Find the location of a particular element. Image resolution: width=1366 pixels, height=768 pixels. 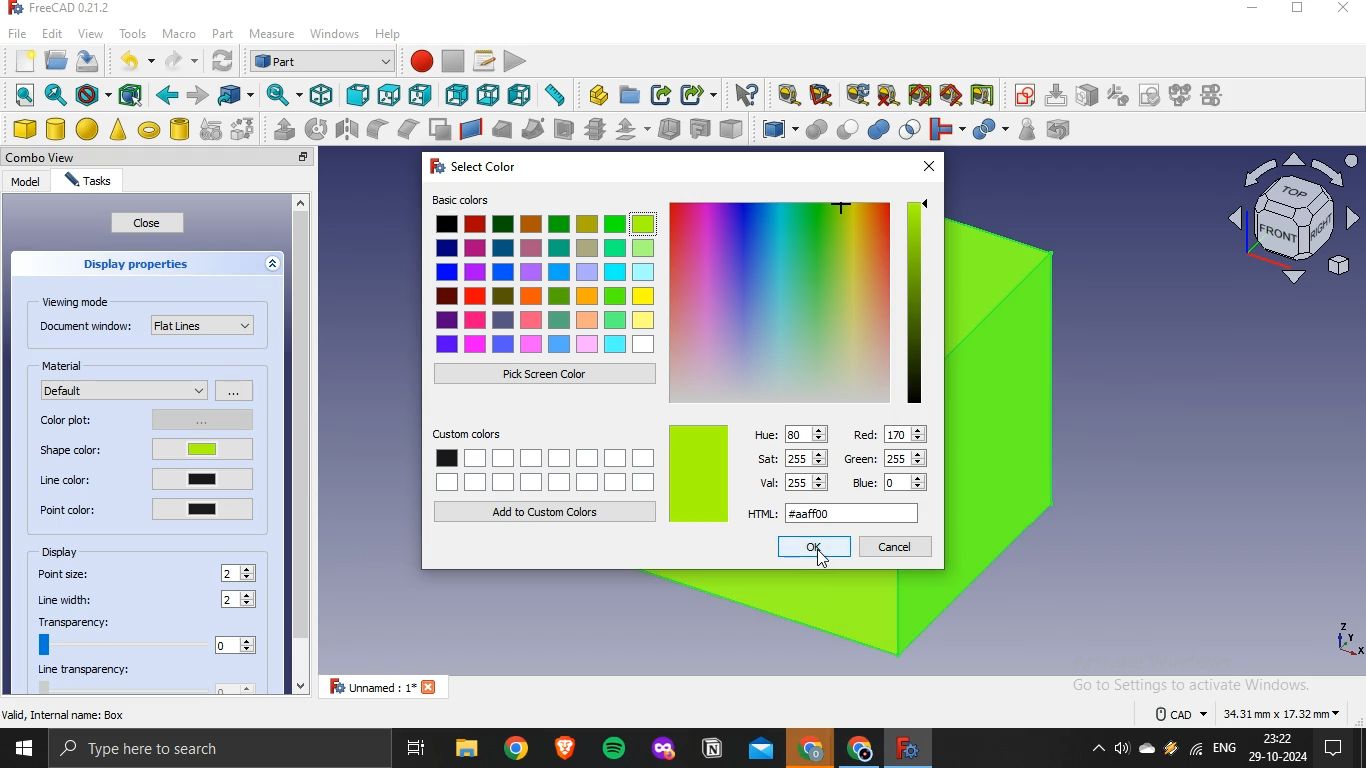

forward is located at coordinates (198, 95).